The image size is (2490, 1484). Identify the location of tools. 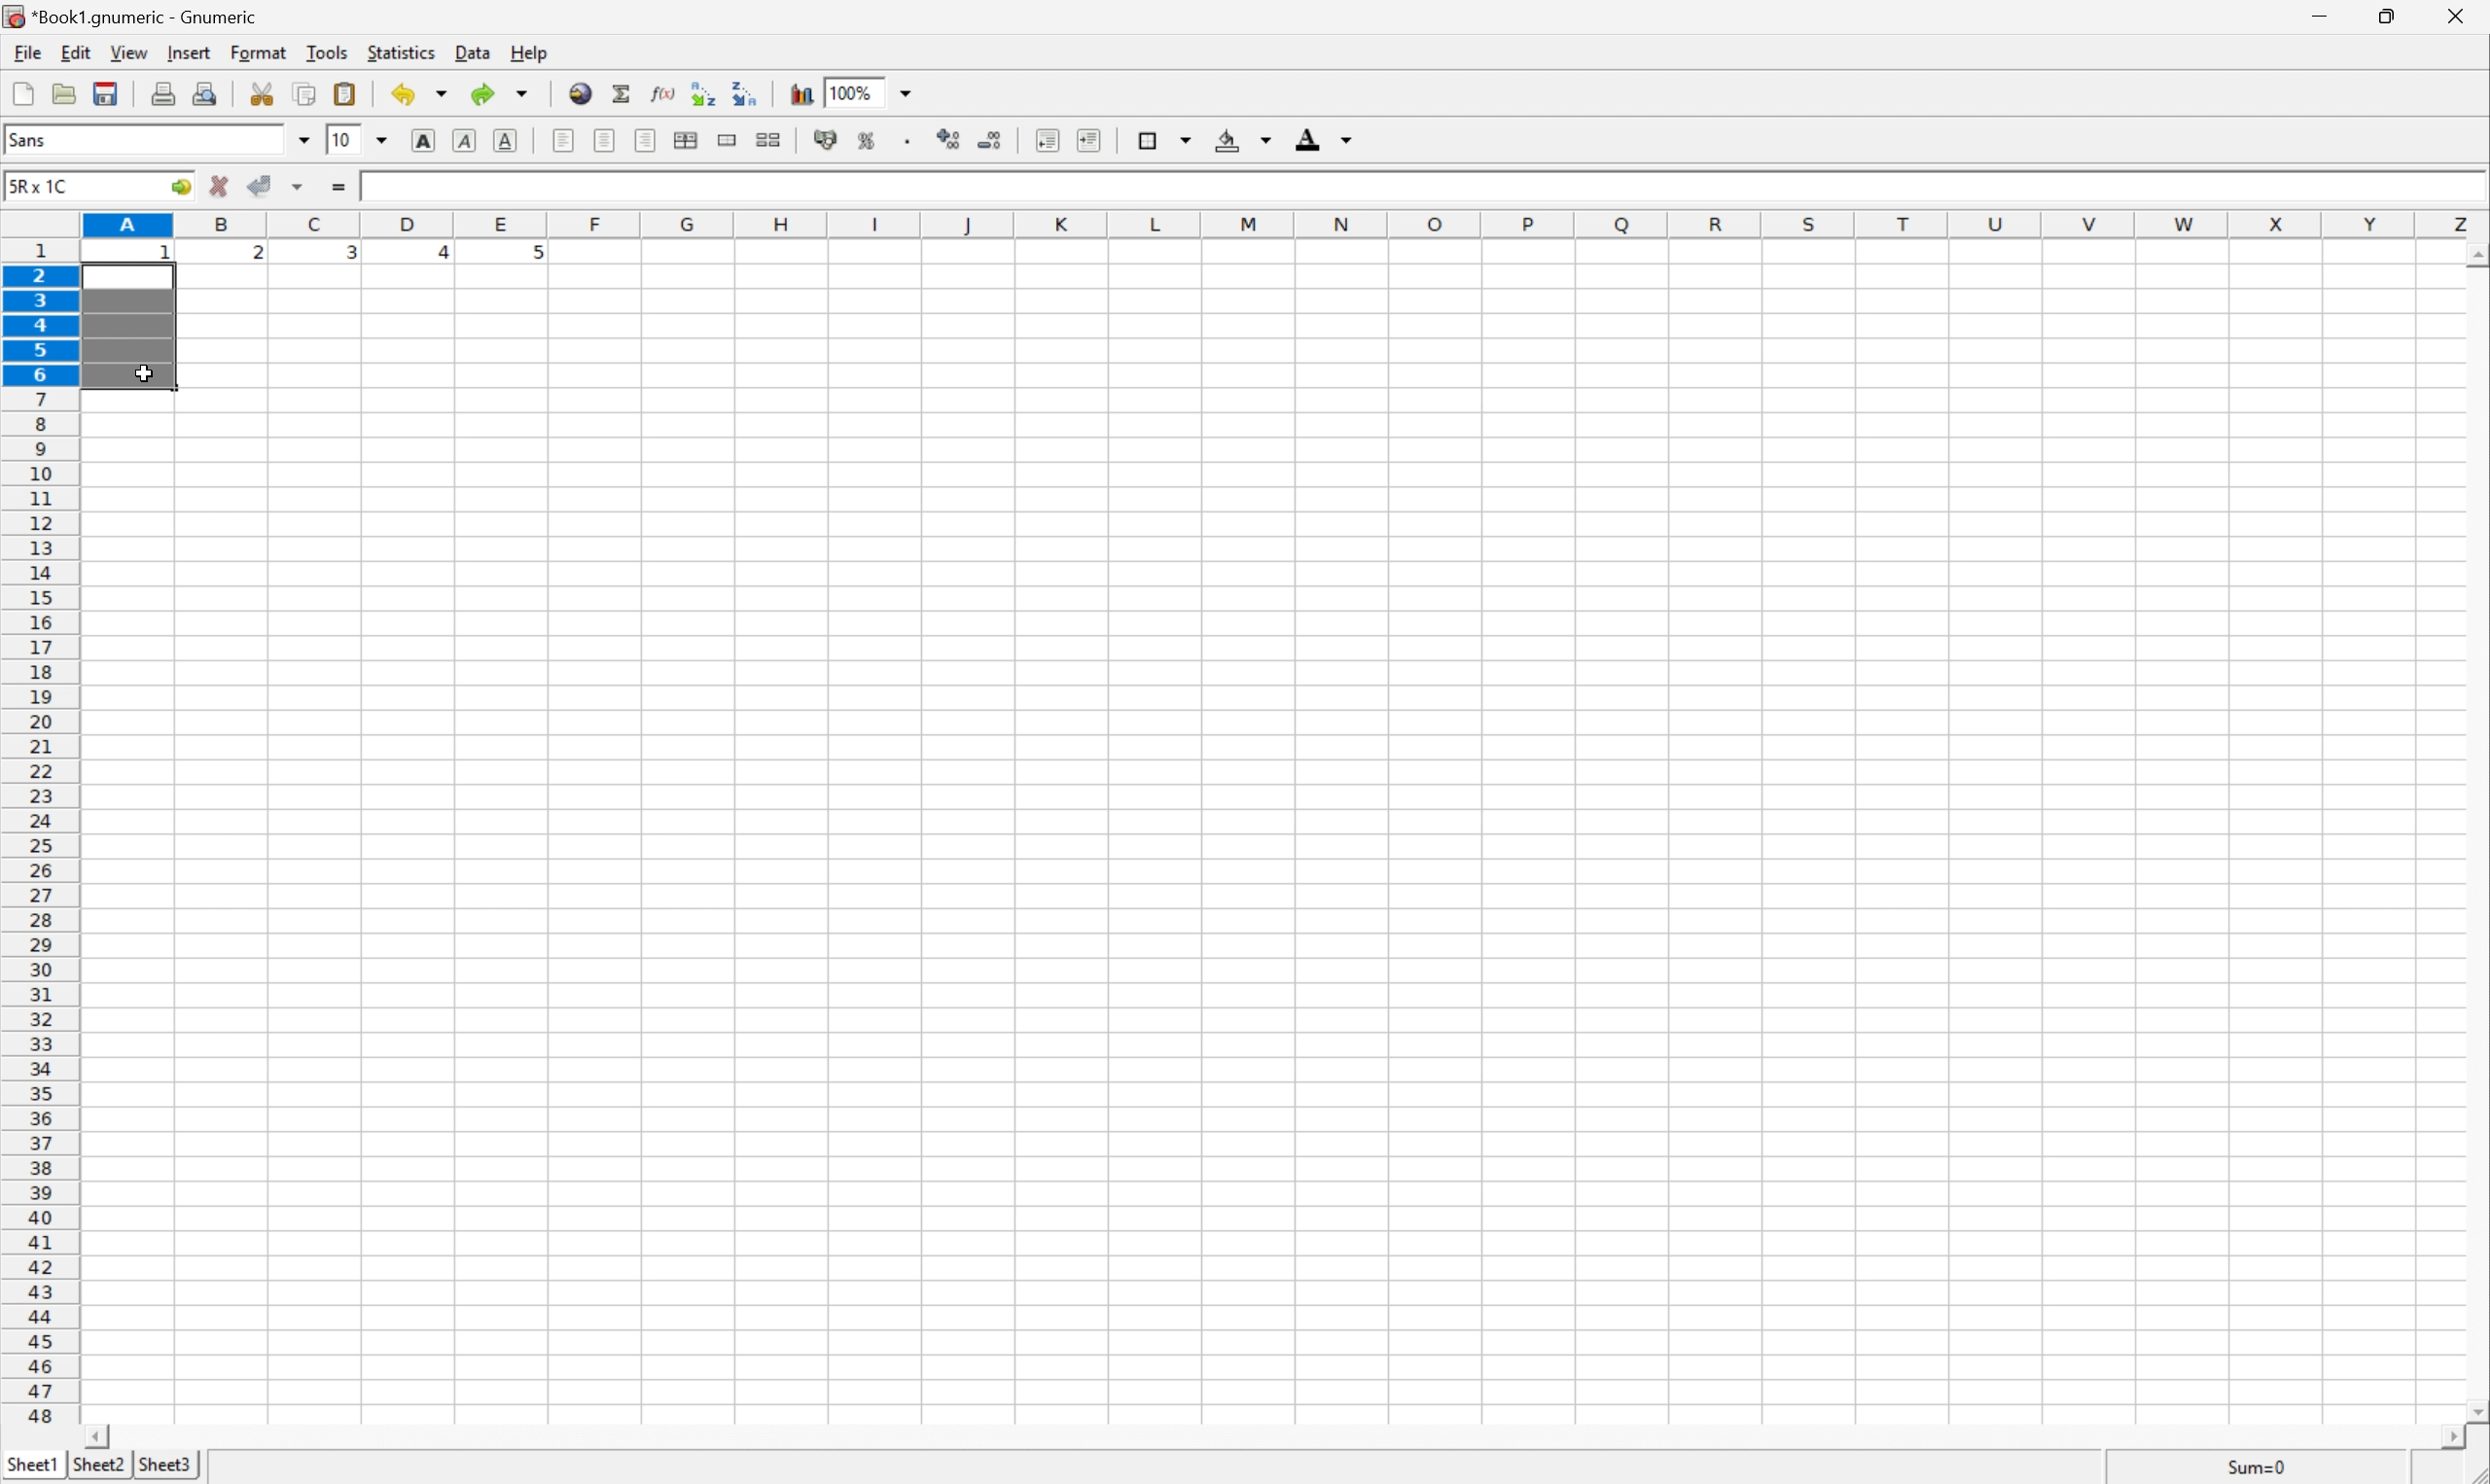
(328, 53).